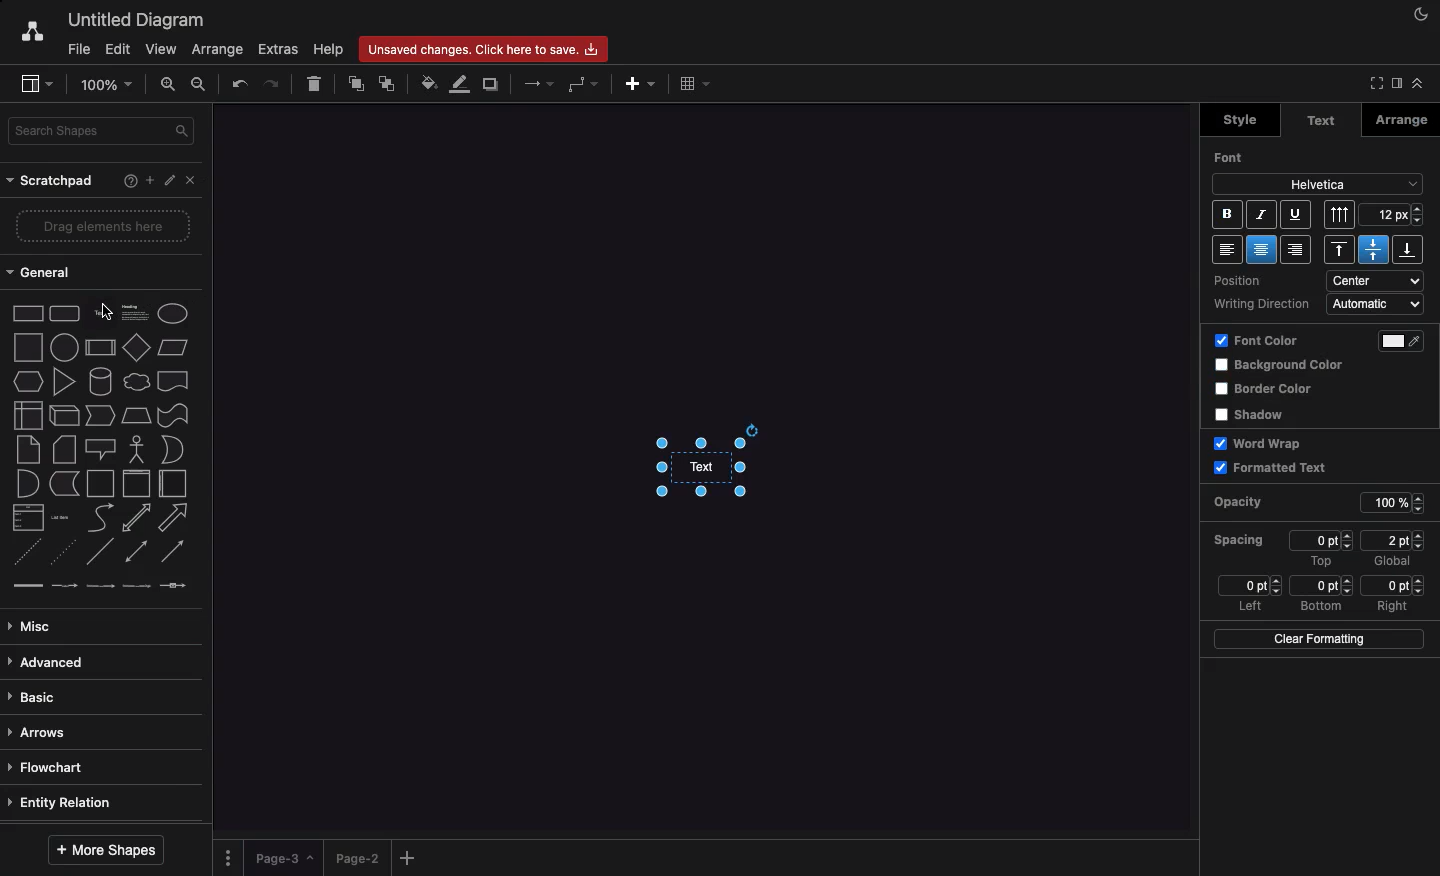 The image size is (1440, 876). I want to click on Position, so click(1251, 282).